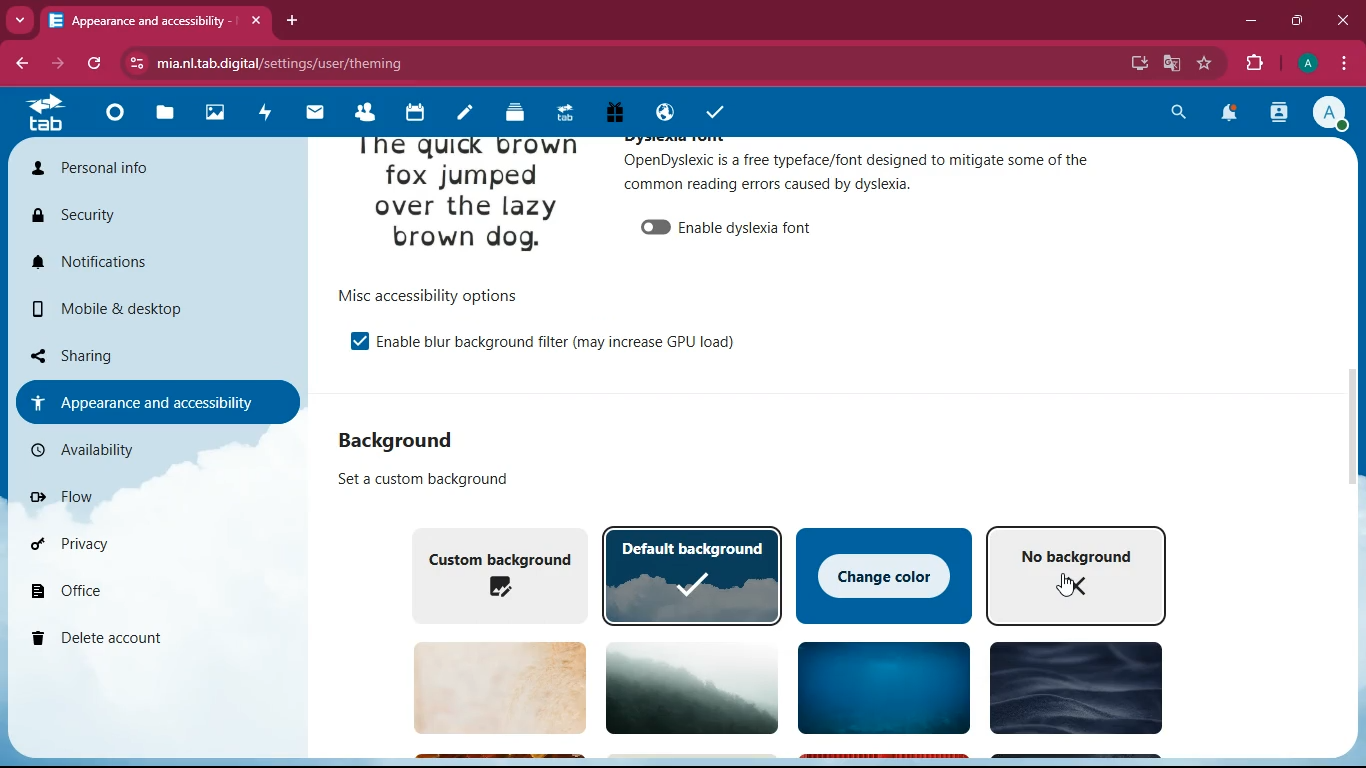  What do you see at coordinates (489, 688) in the screenshot?
I see `background` at bounding box center [489, 688].